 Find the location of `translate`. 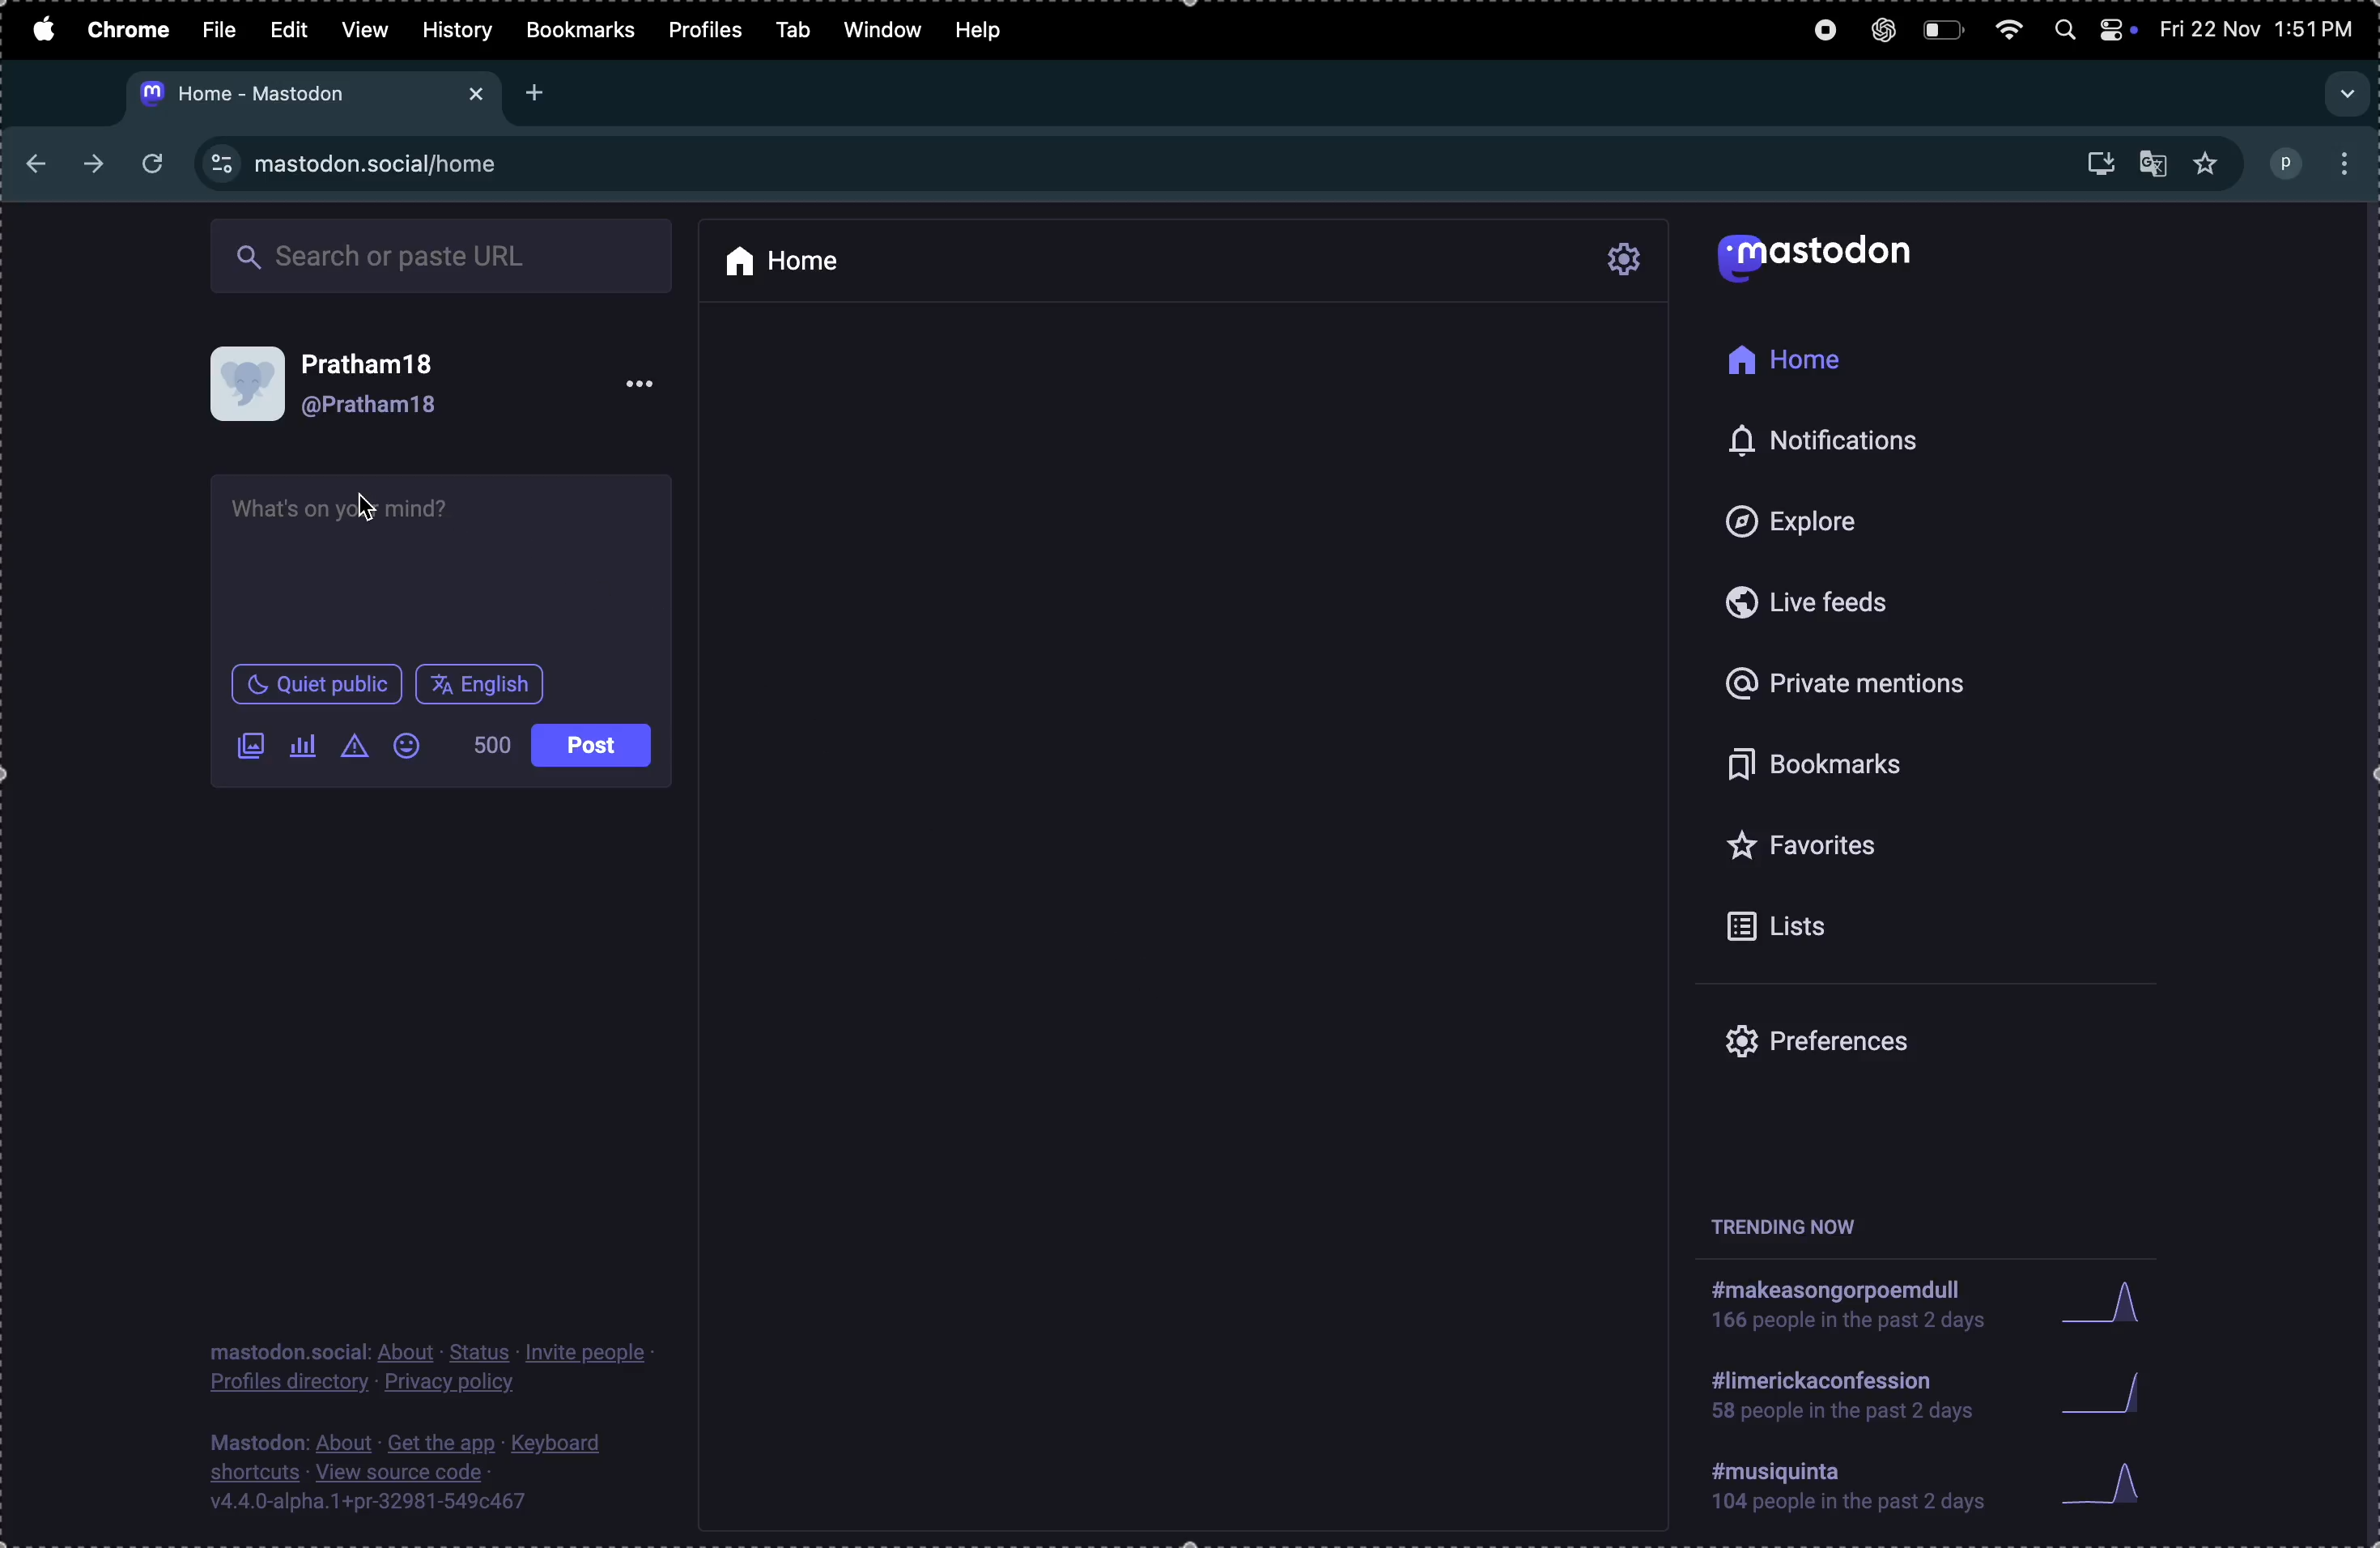

translate is located at coordinates (2151, 163).